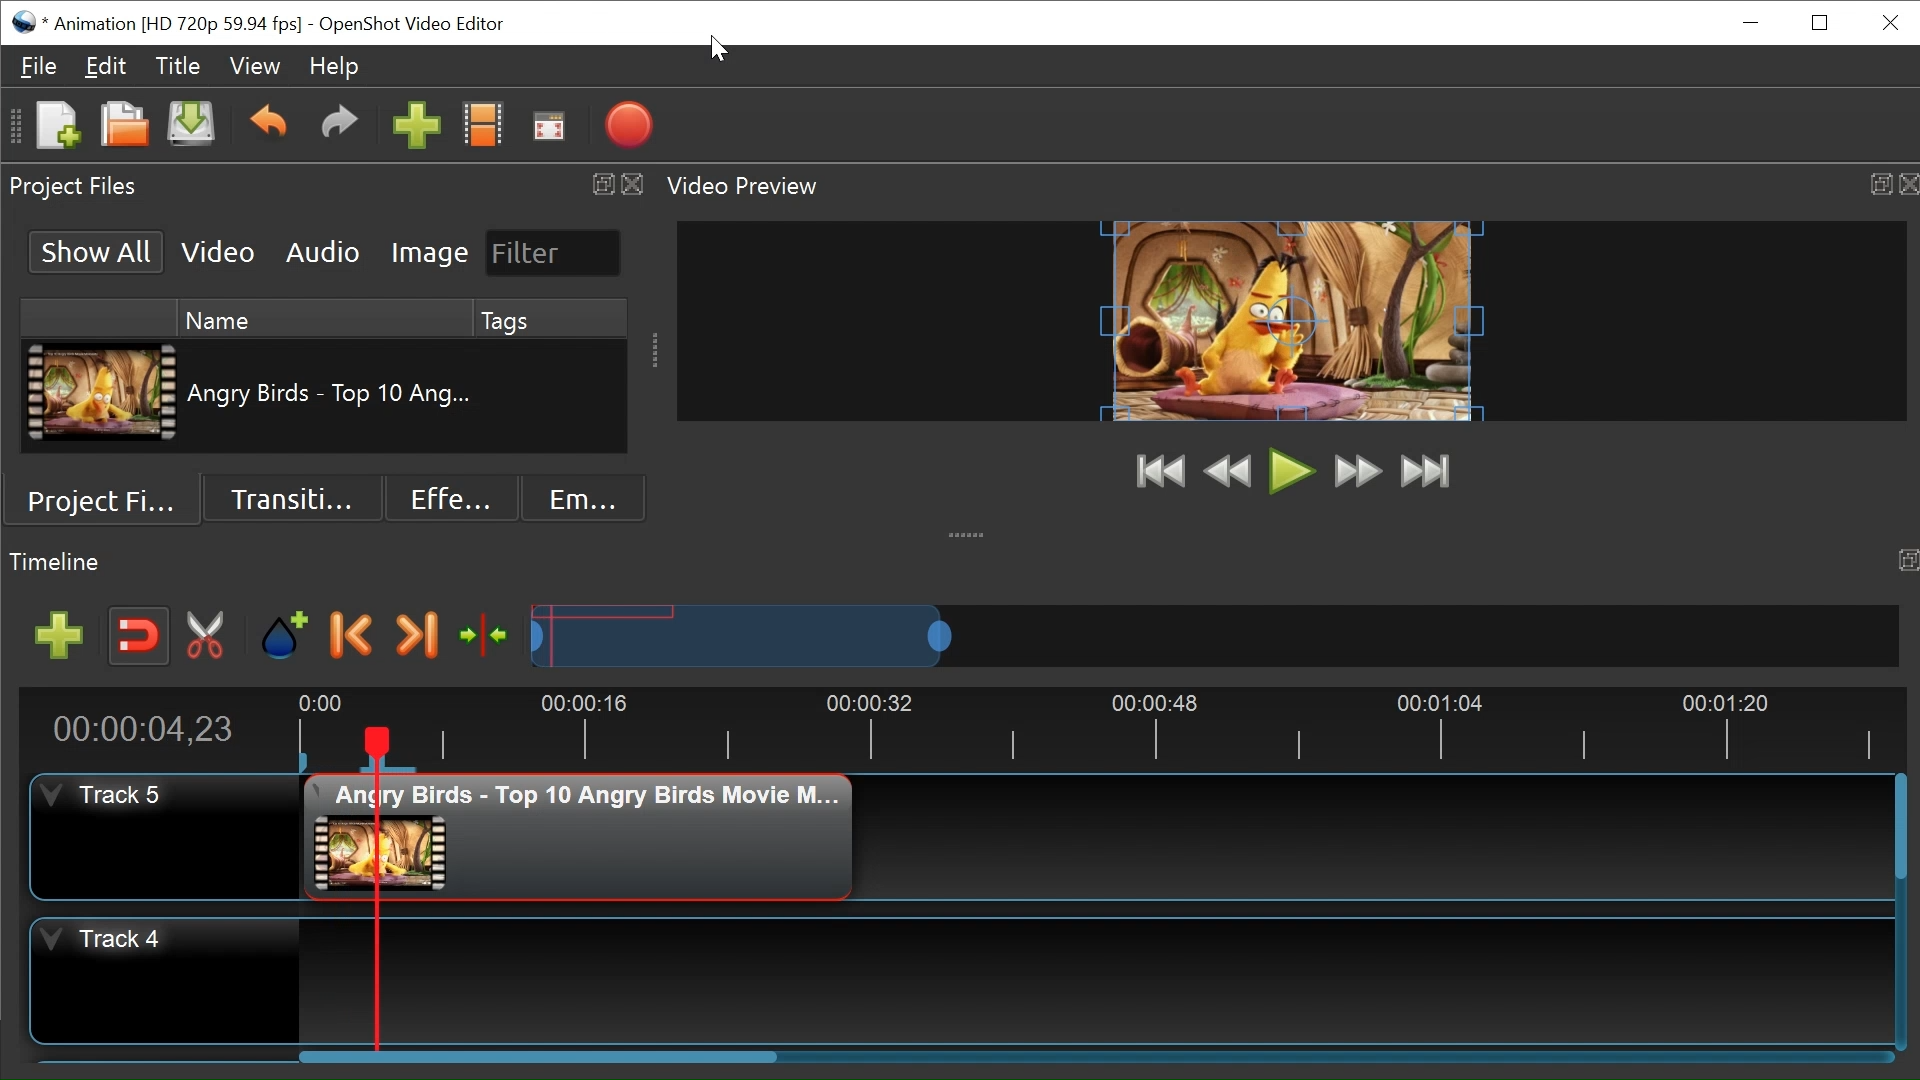  Describe the element at coordinates (1901, 826) in the screenshot. I see `Horizontal Scroll bar` at that location.